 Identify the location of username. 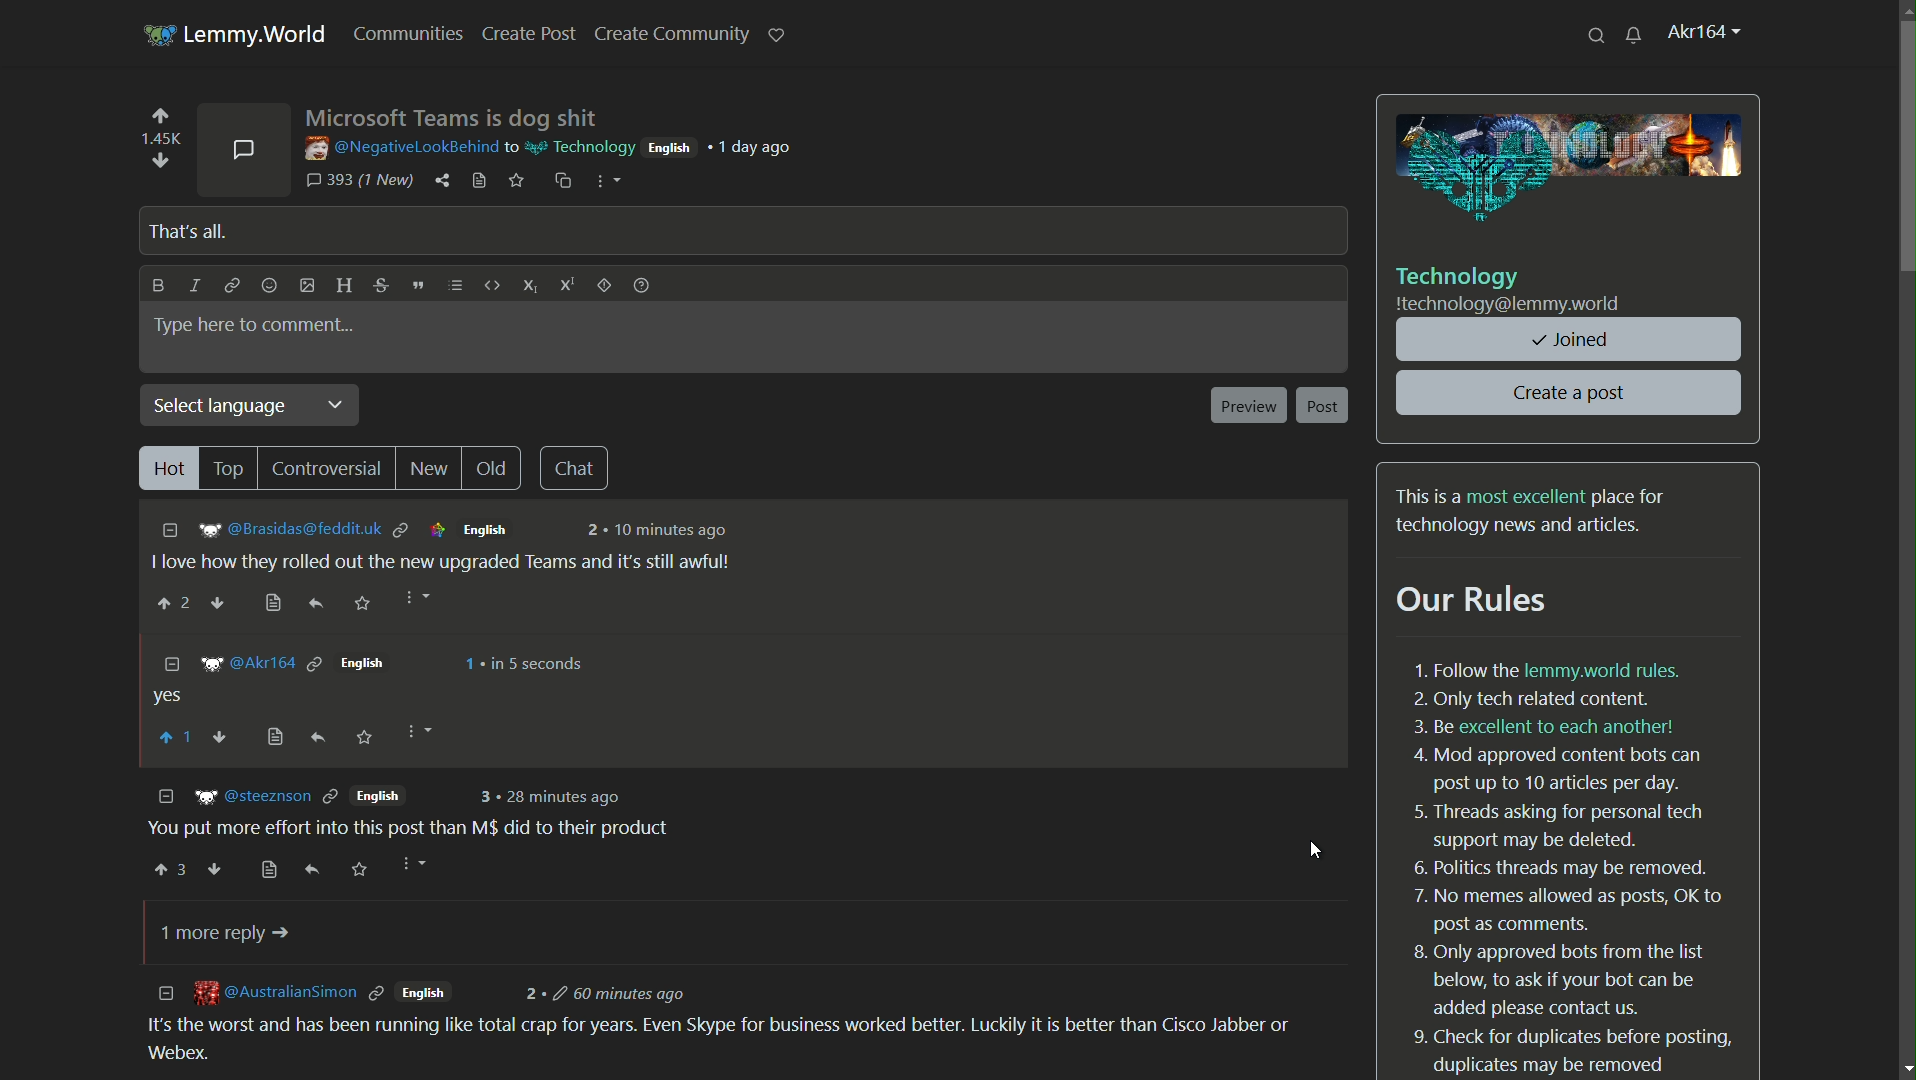
(398, 147).